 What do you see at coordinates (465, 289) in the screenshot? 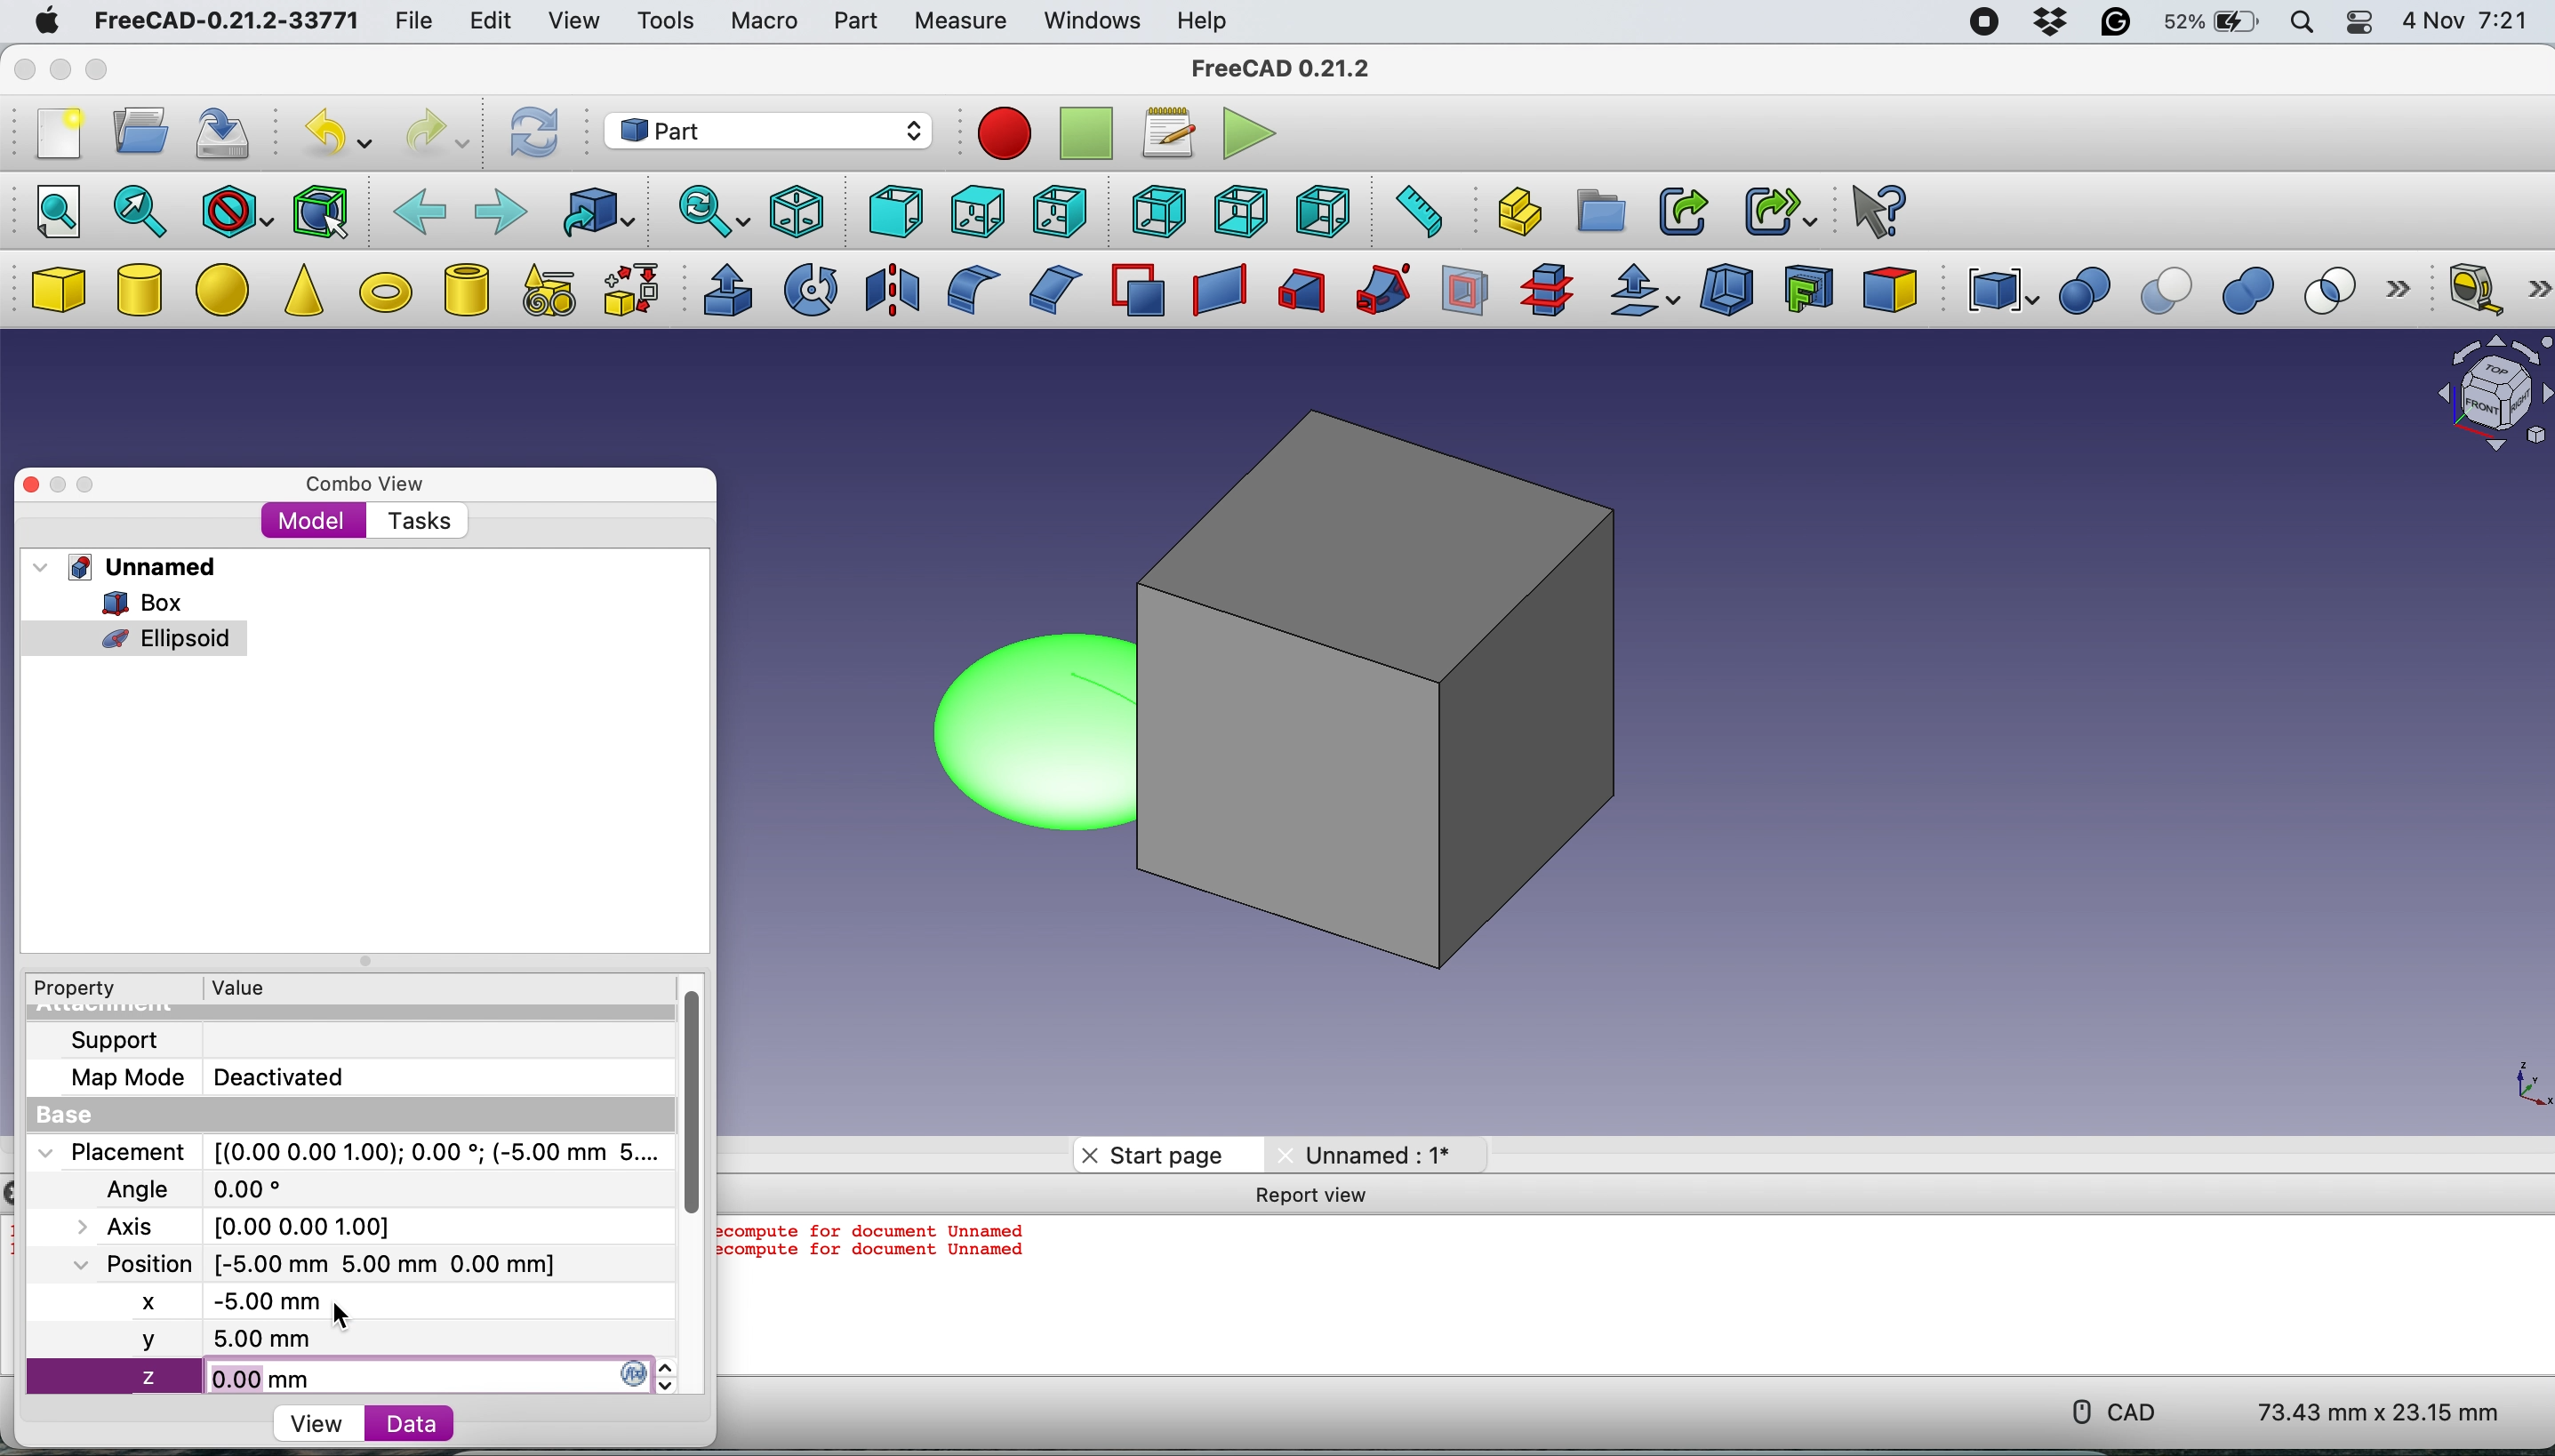
I see `create tube` at bounding box center [465, 289].